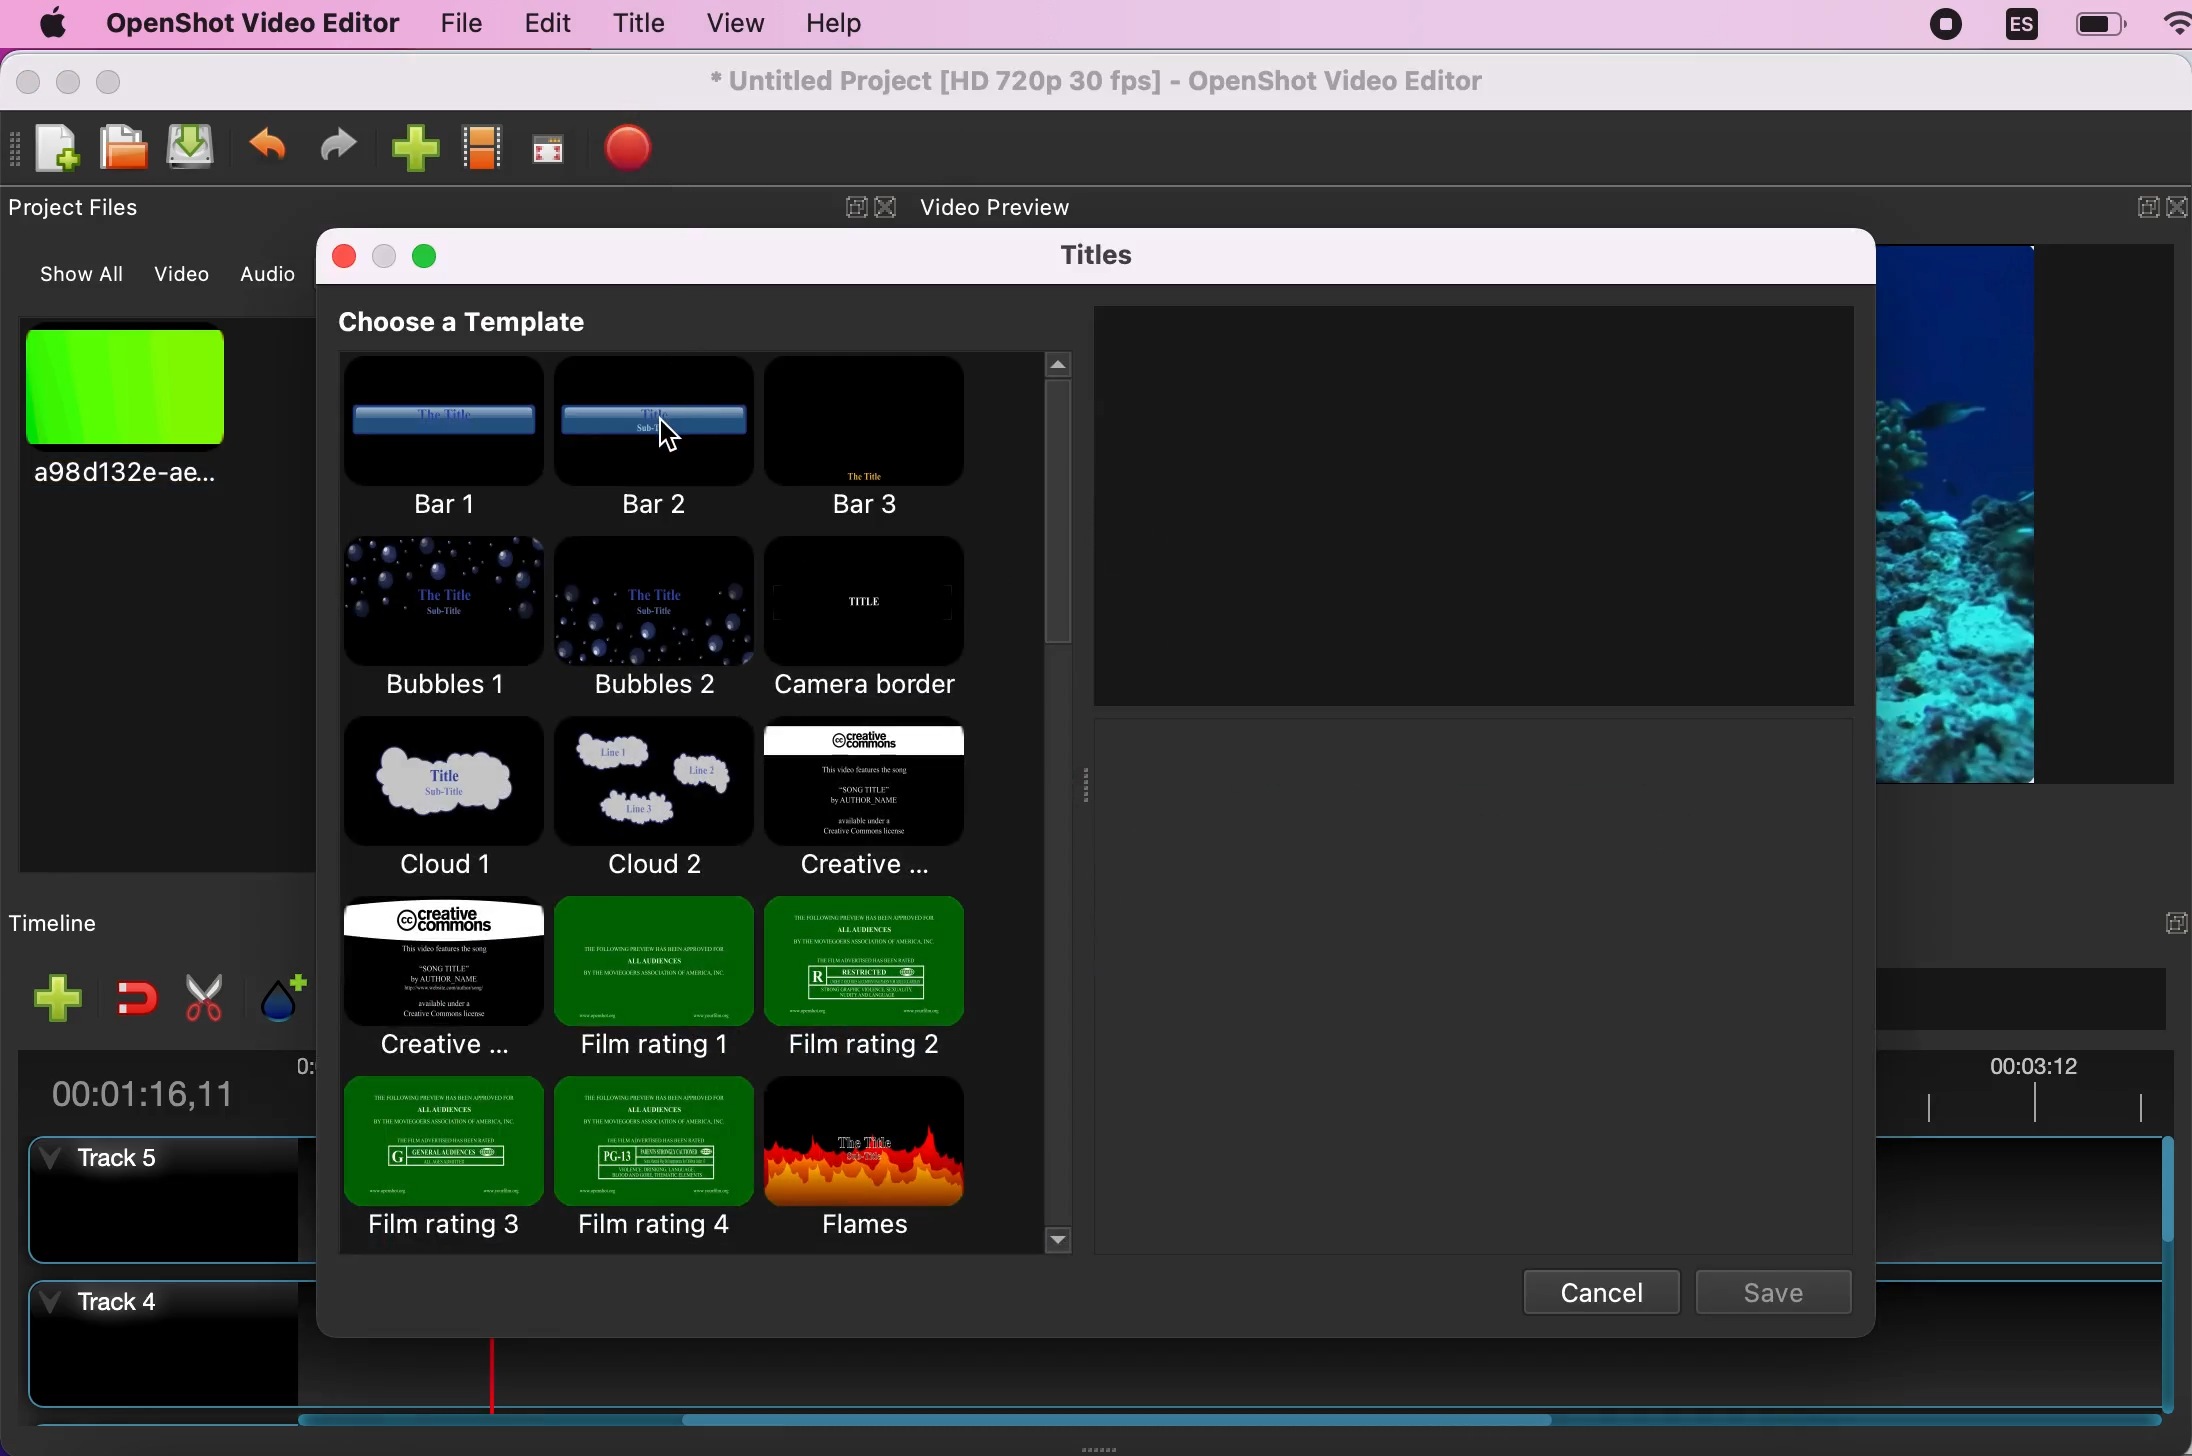  What do you see at coordinates (662, 434) in the screenshot?
I see `bar 2` at bounding box center [662, 434].